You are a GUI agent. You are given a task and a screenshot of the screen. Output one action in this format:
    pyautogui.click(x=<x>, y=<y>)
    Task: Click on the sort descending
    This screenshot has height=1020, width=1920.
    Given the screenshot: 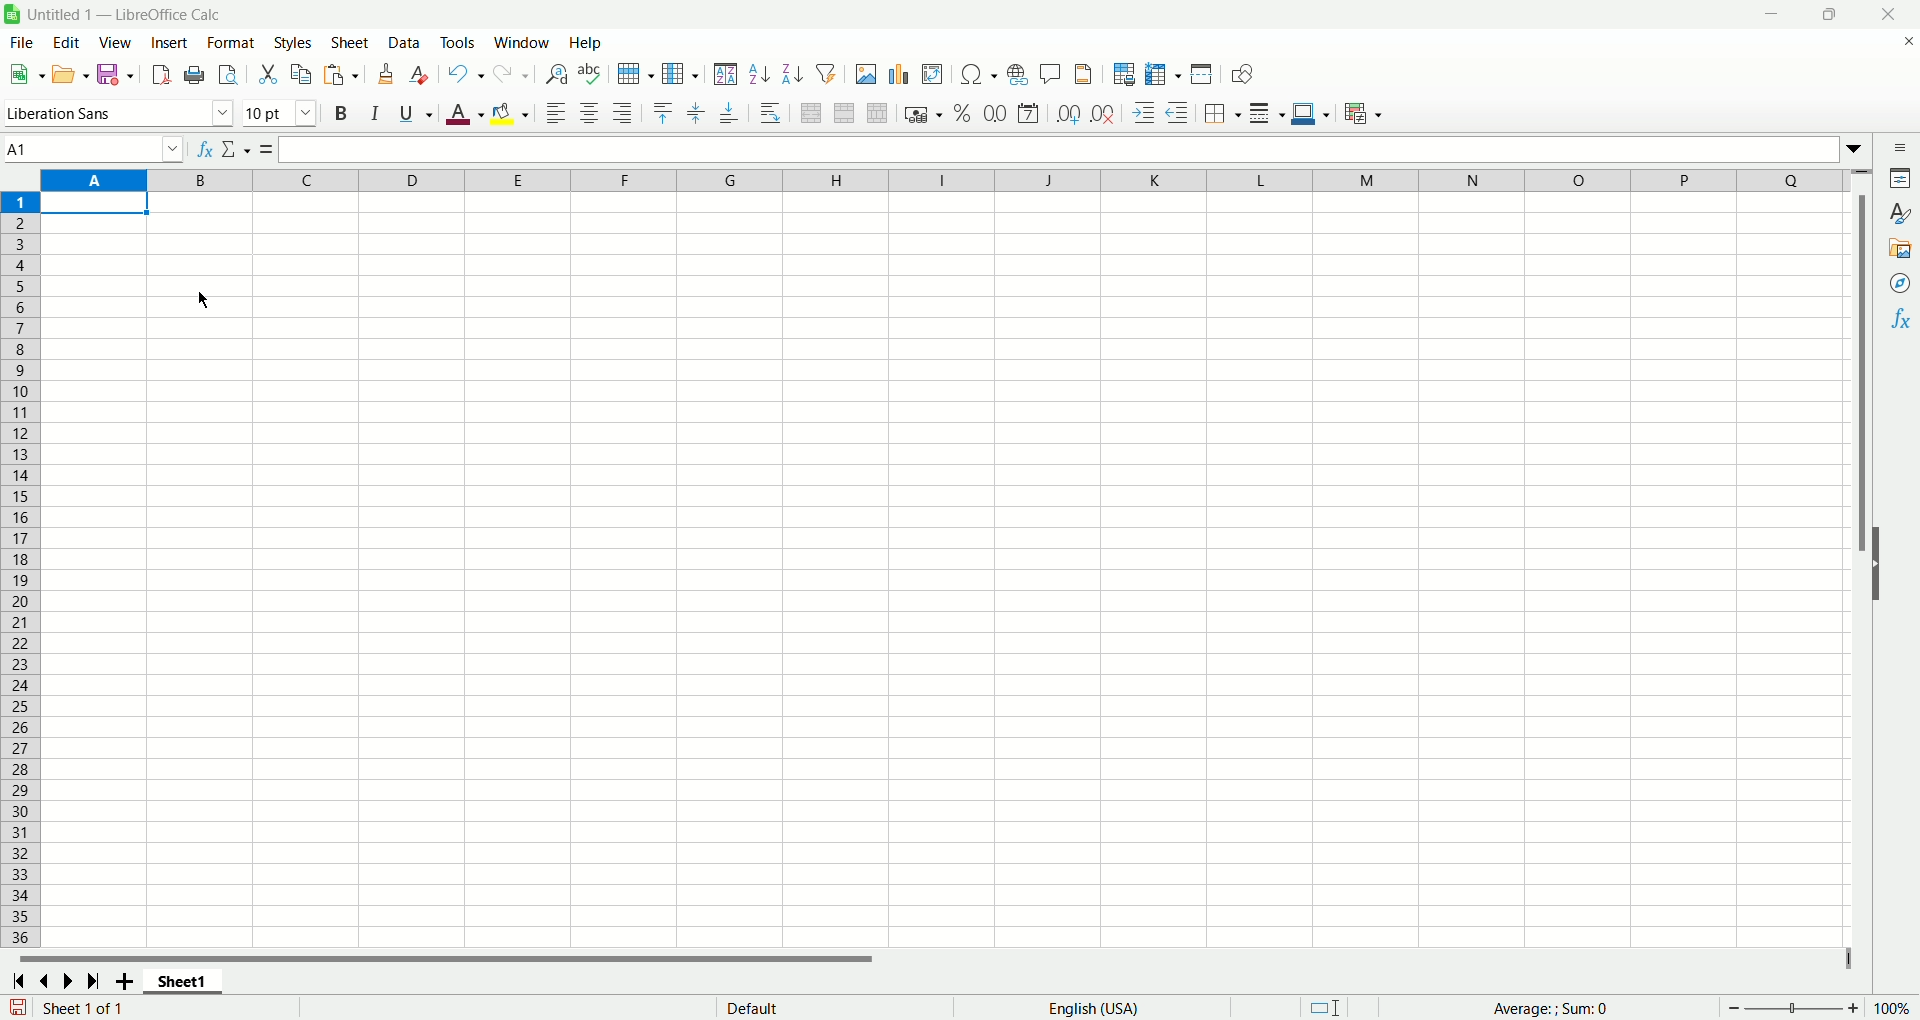 What is the action you would take?
    pyautogui.click(x=791, y=72)
    